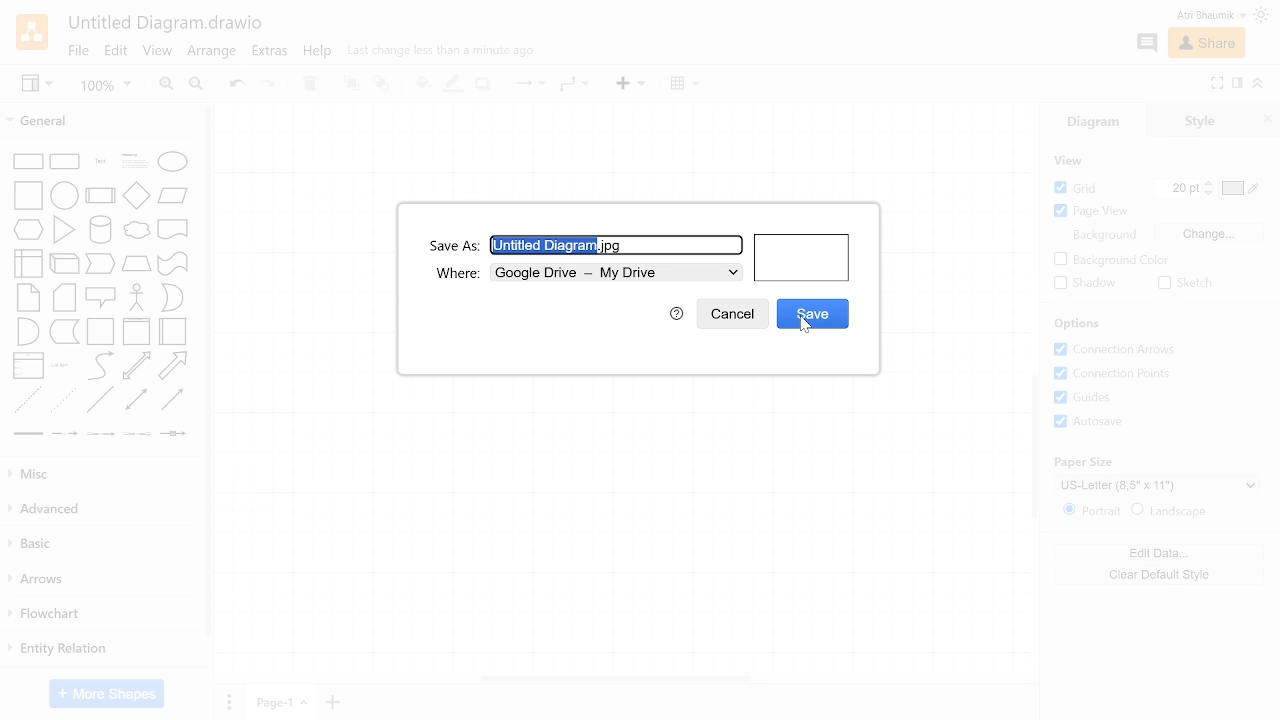 This screenshot has height=720, width=1280. I want to click on Theme, so click(1262, 14).